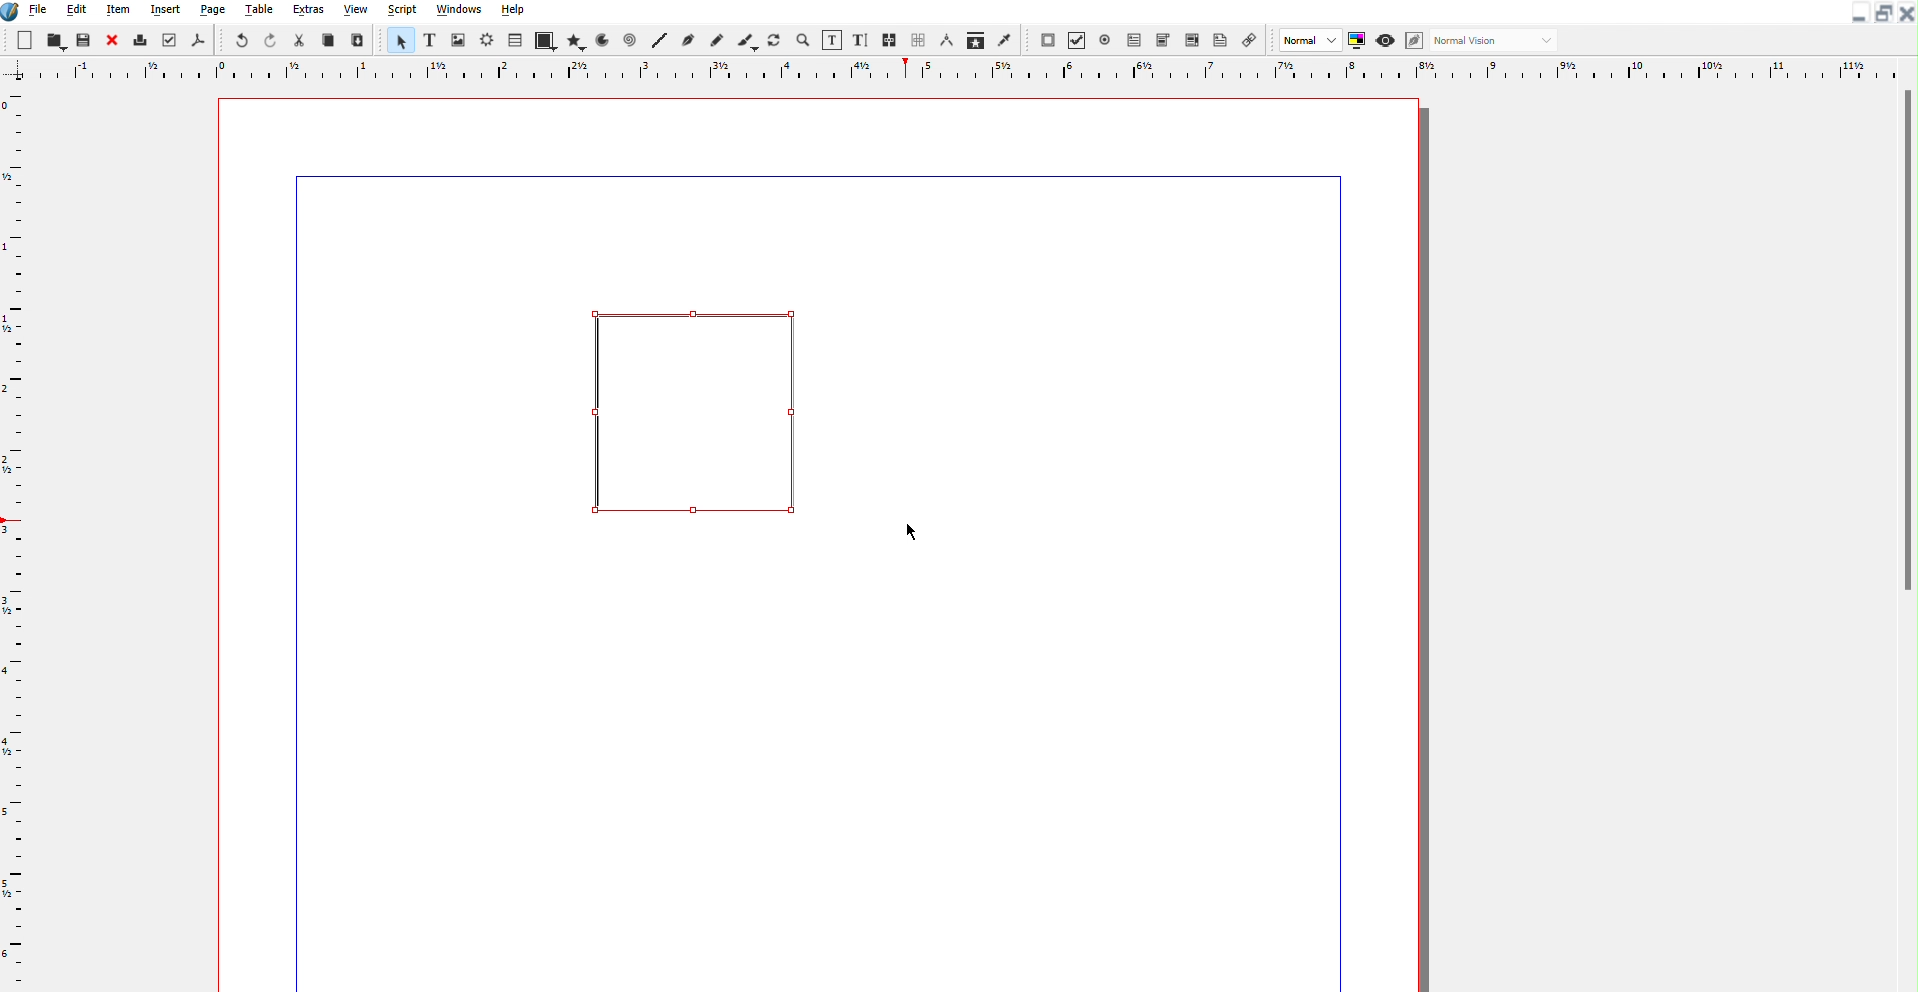  Describe the element at coordinates (713, 40) in the screenshot. I see `freehand line` at that location.